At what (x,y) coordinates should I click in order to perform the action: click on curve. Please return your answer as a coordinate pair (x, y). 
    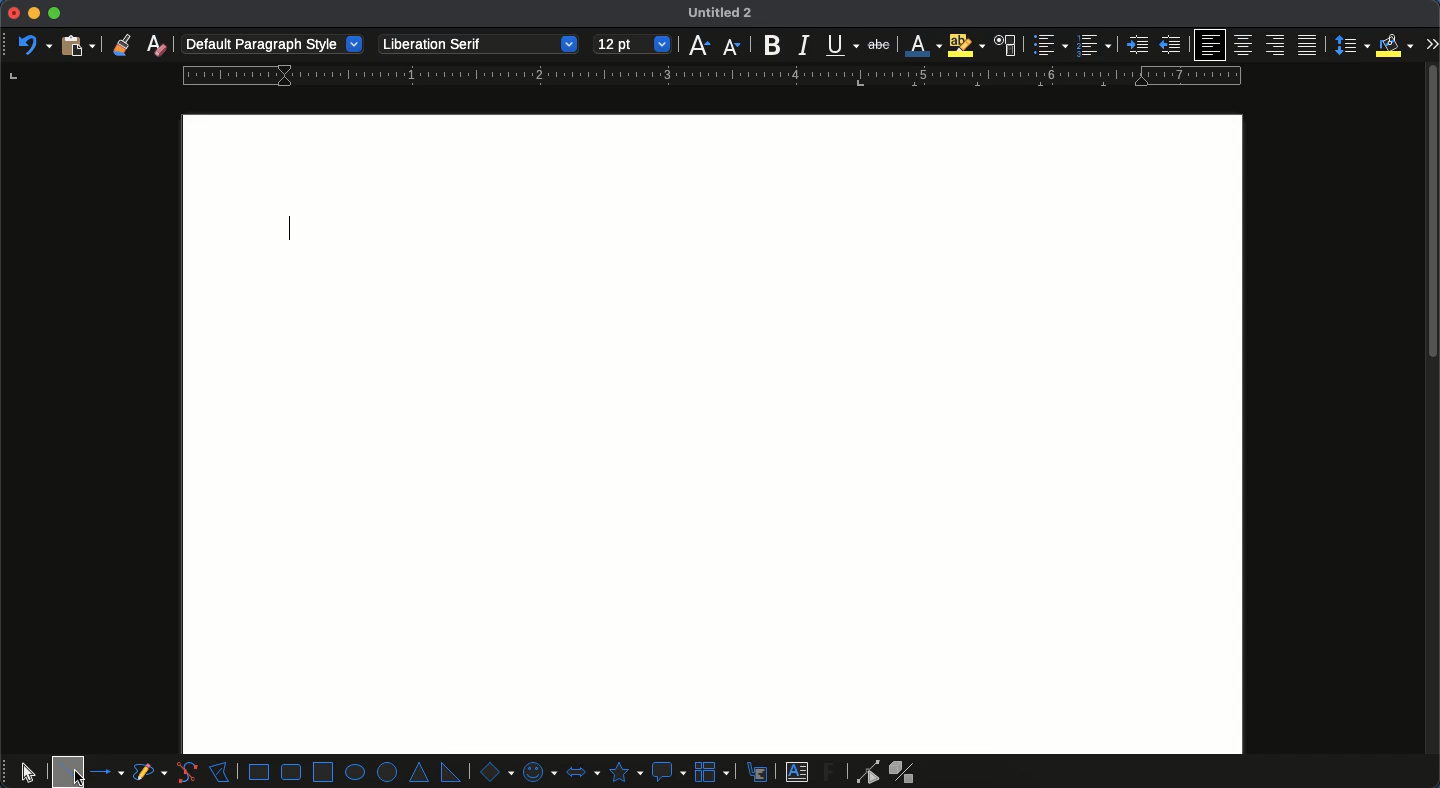
    Looking at the image, I should click on (186, 772).